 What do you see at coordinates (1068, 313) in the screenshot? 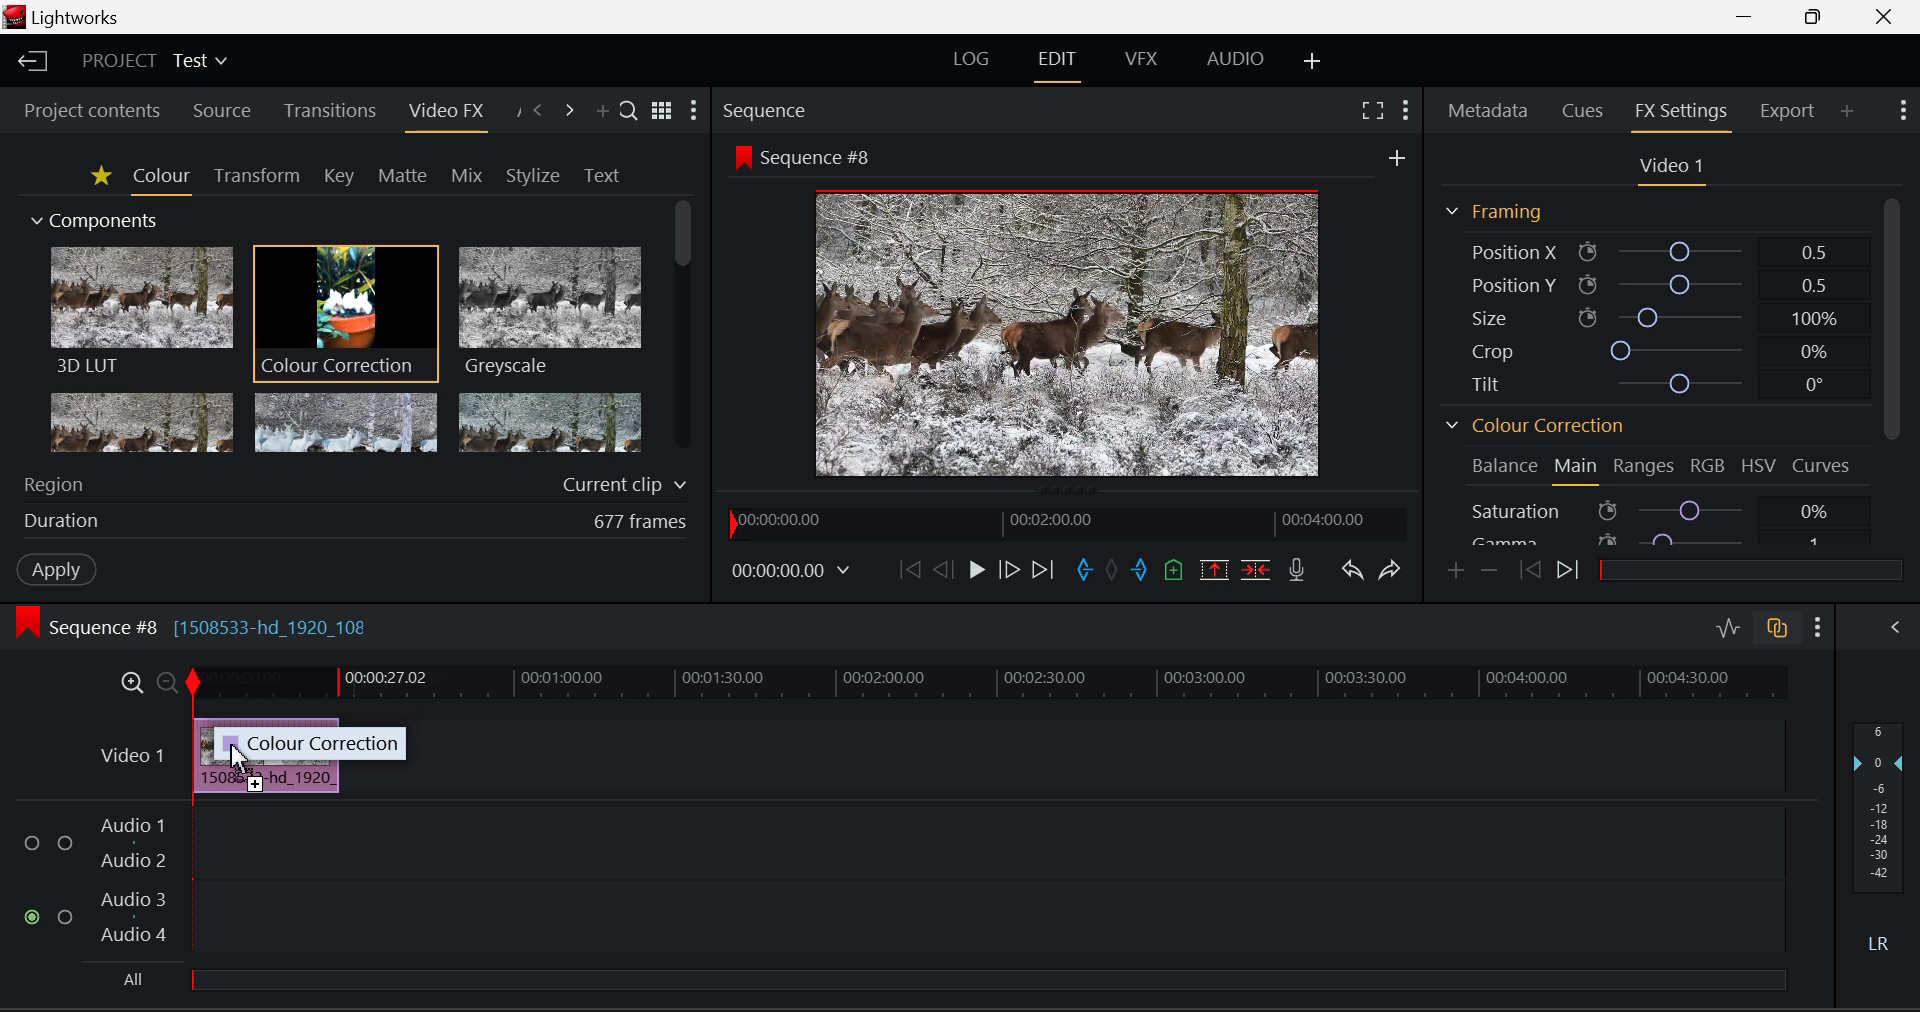
I see `Sequence #8` at bounding box center [1068, 313].